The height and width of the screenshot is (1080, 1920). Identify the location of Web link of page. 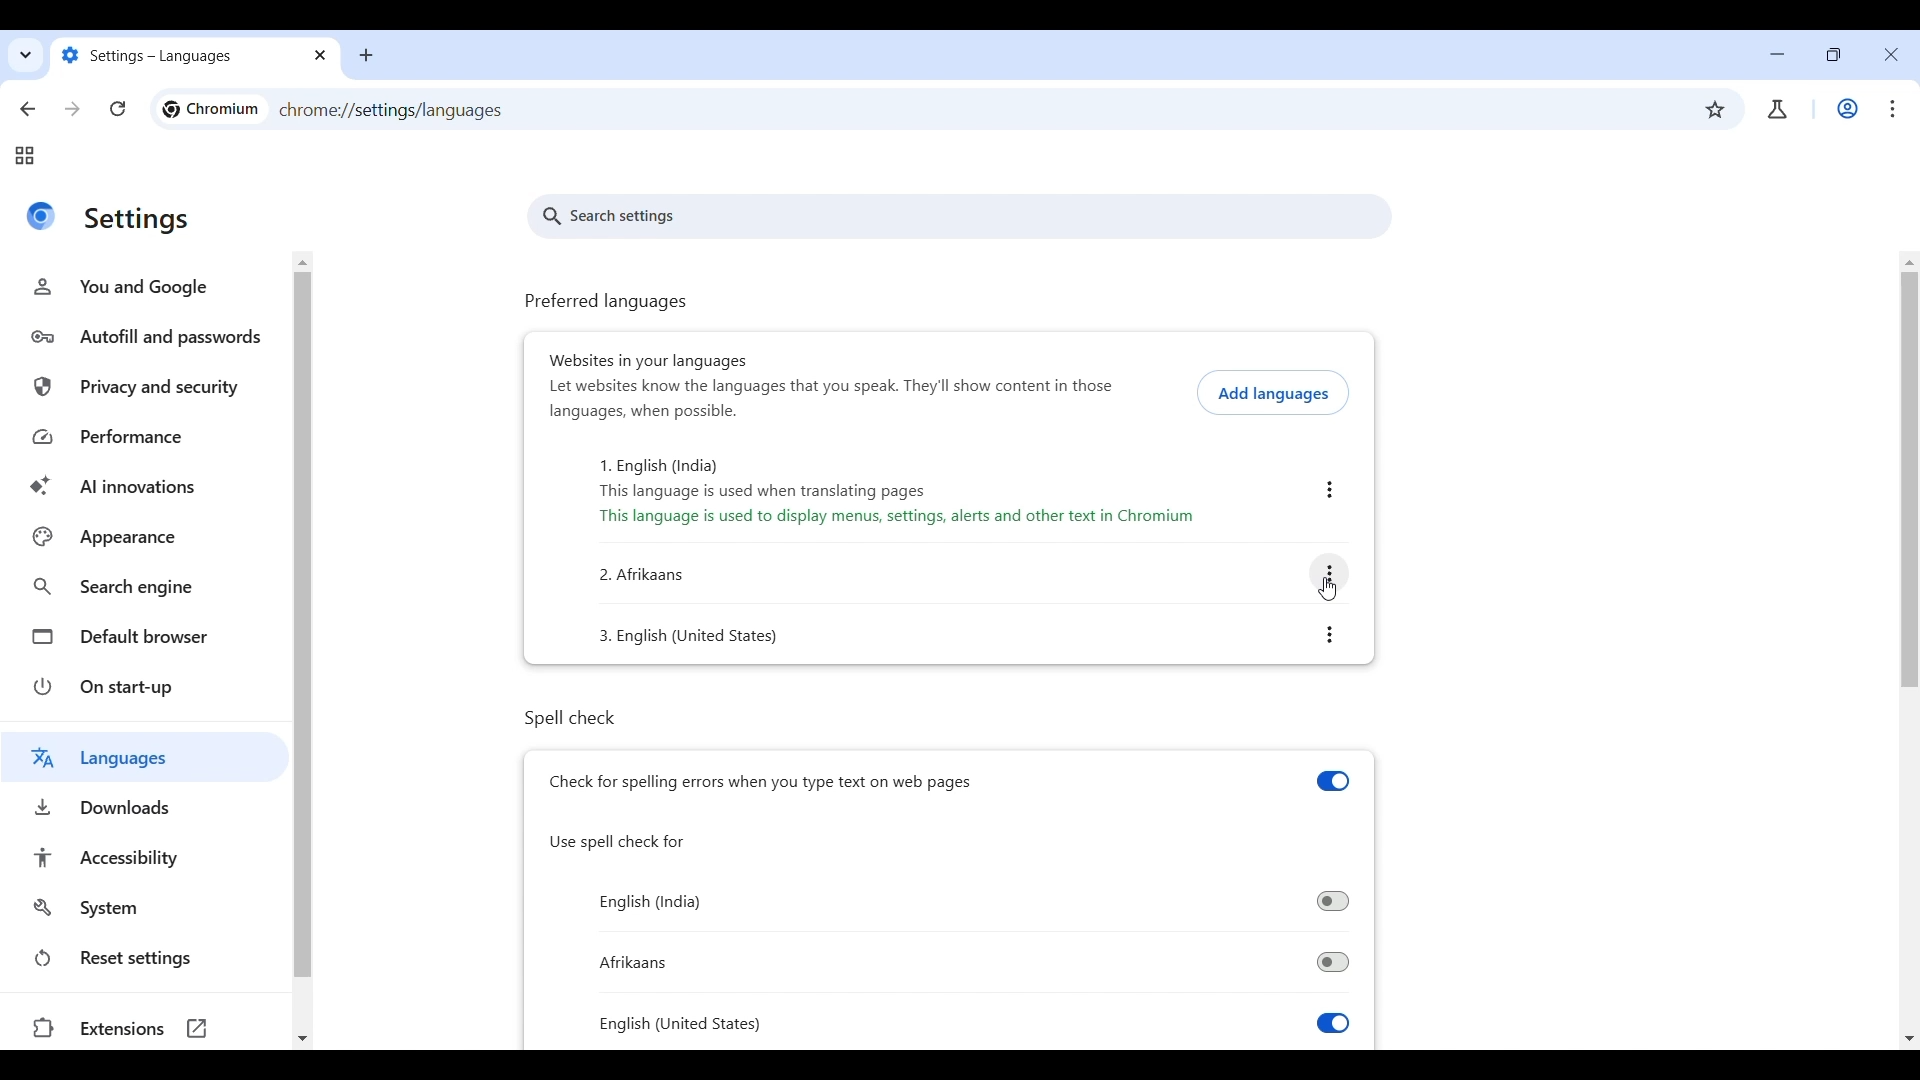
(392, 111).